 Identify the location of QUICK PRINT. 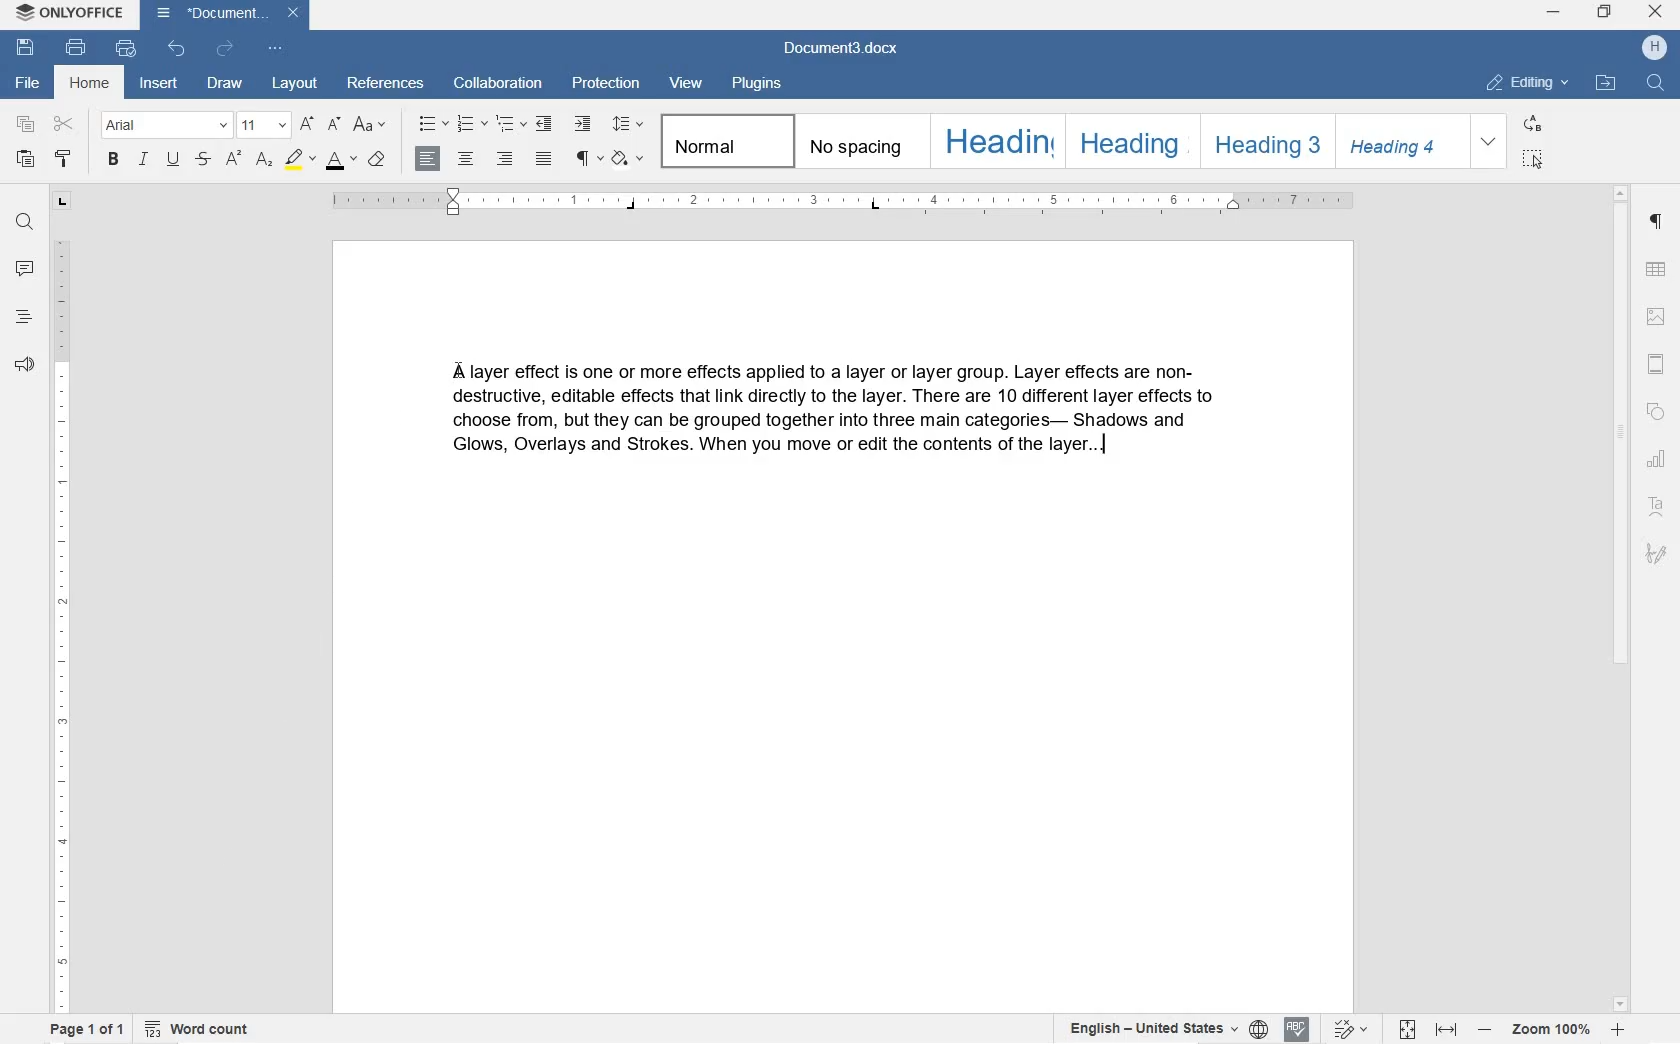
(125, 48).